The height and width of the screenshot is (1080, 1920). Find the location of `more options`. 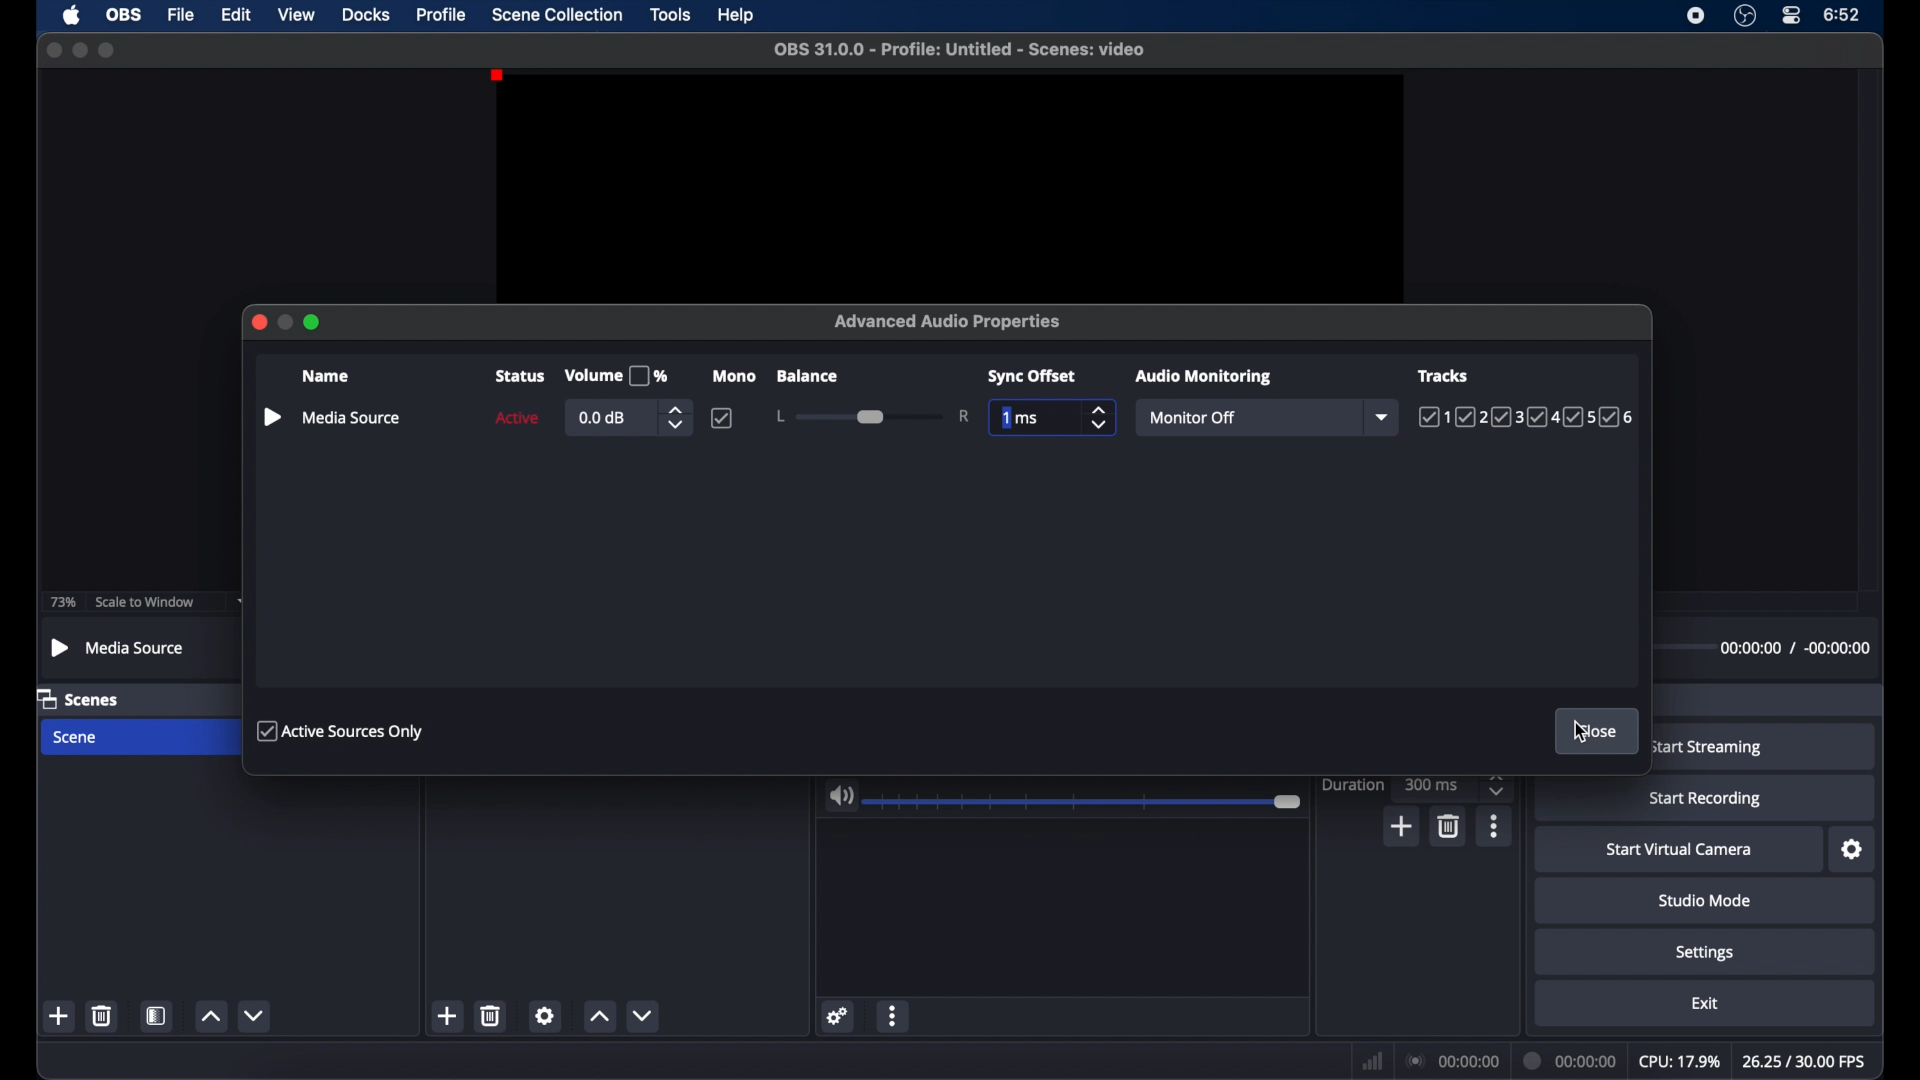

more options is located at coordinates (894, 1016).